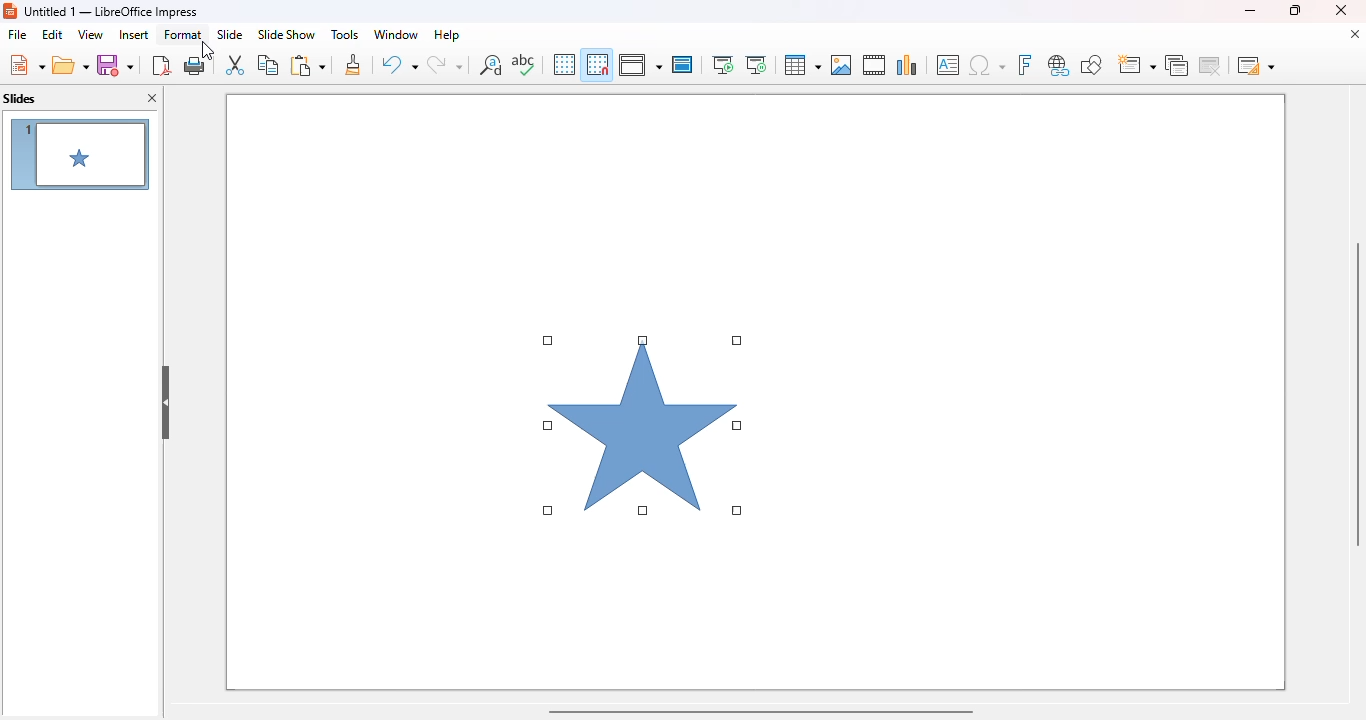 Image resolution: width=1366 pixels, height=720 pixels. What do you see at coordinates (196, 65) in the screenshot?
I see `print` at bounding box center [196, 65].